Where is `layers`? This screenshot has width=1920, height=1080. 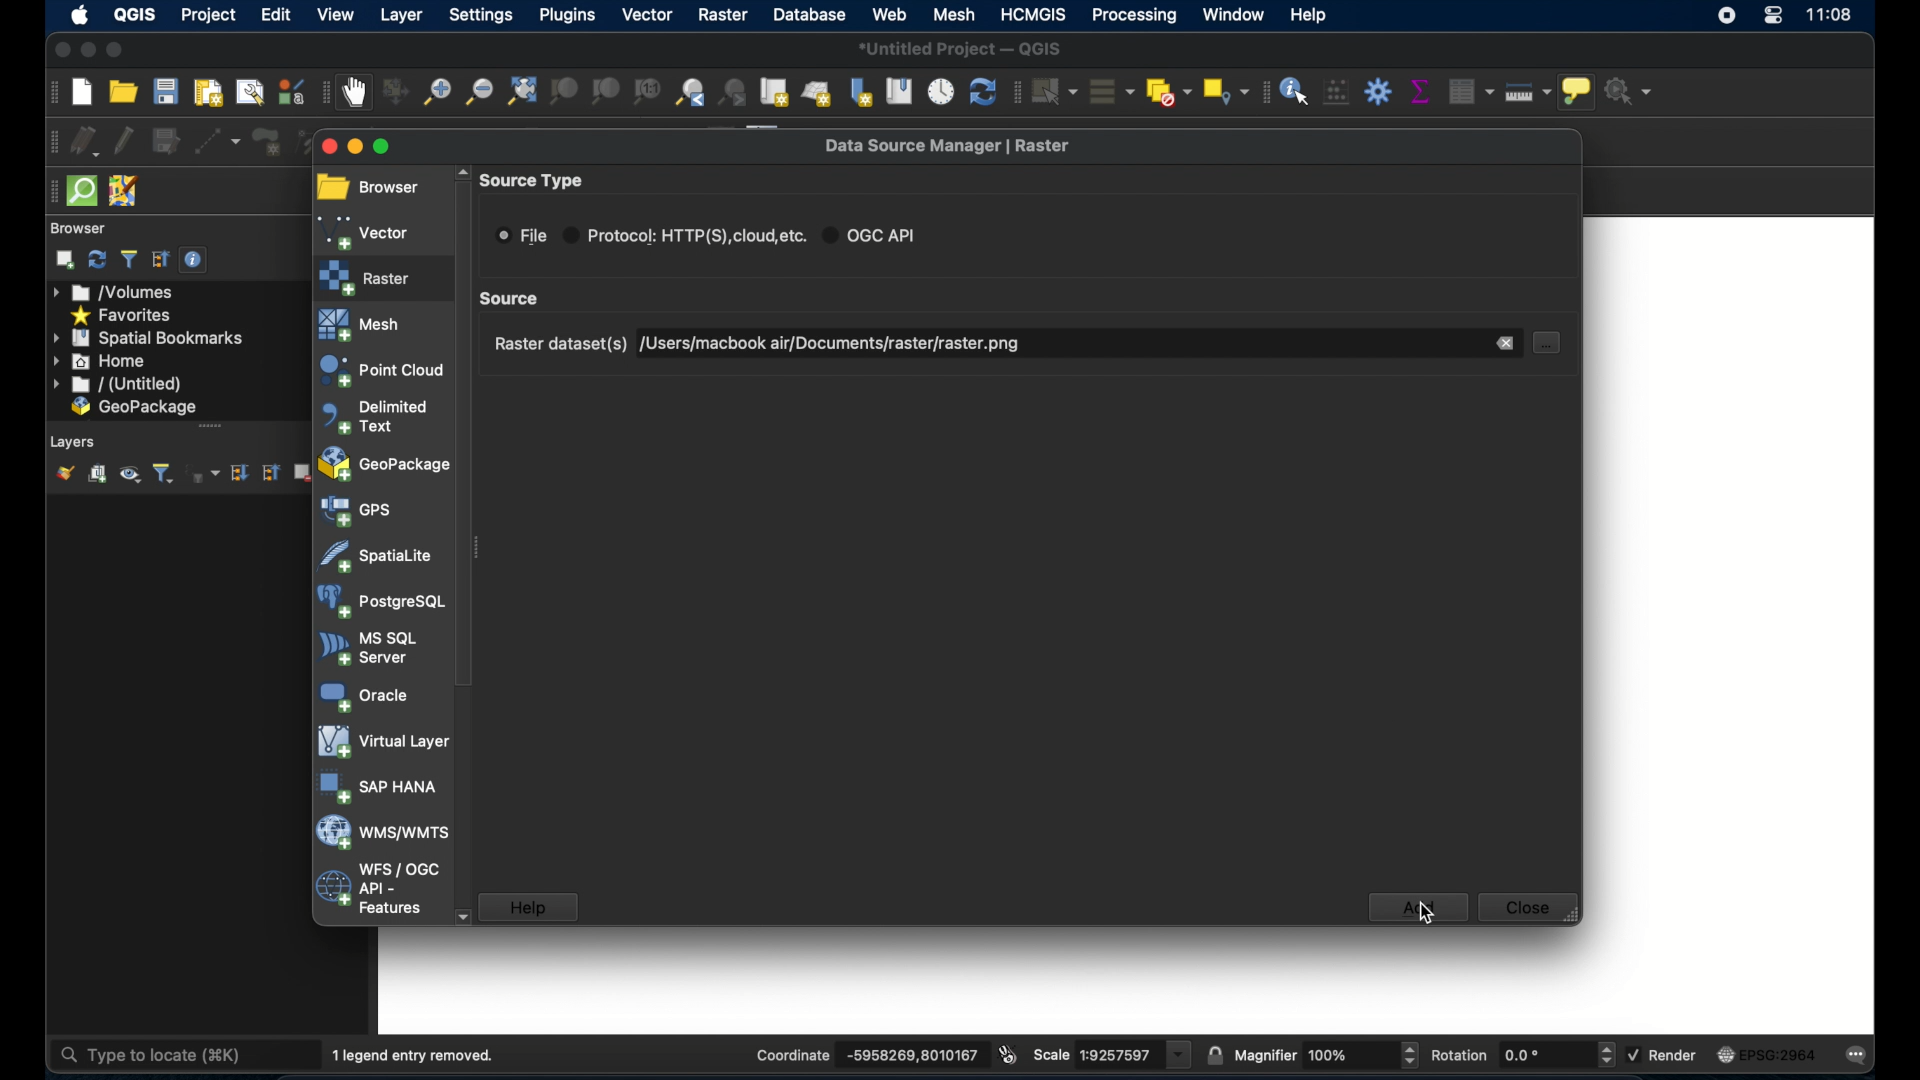 layers is located at coordinates (74, 440).